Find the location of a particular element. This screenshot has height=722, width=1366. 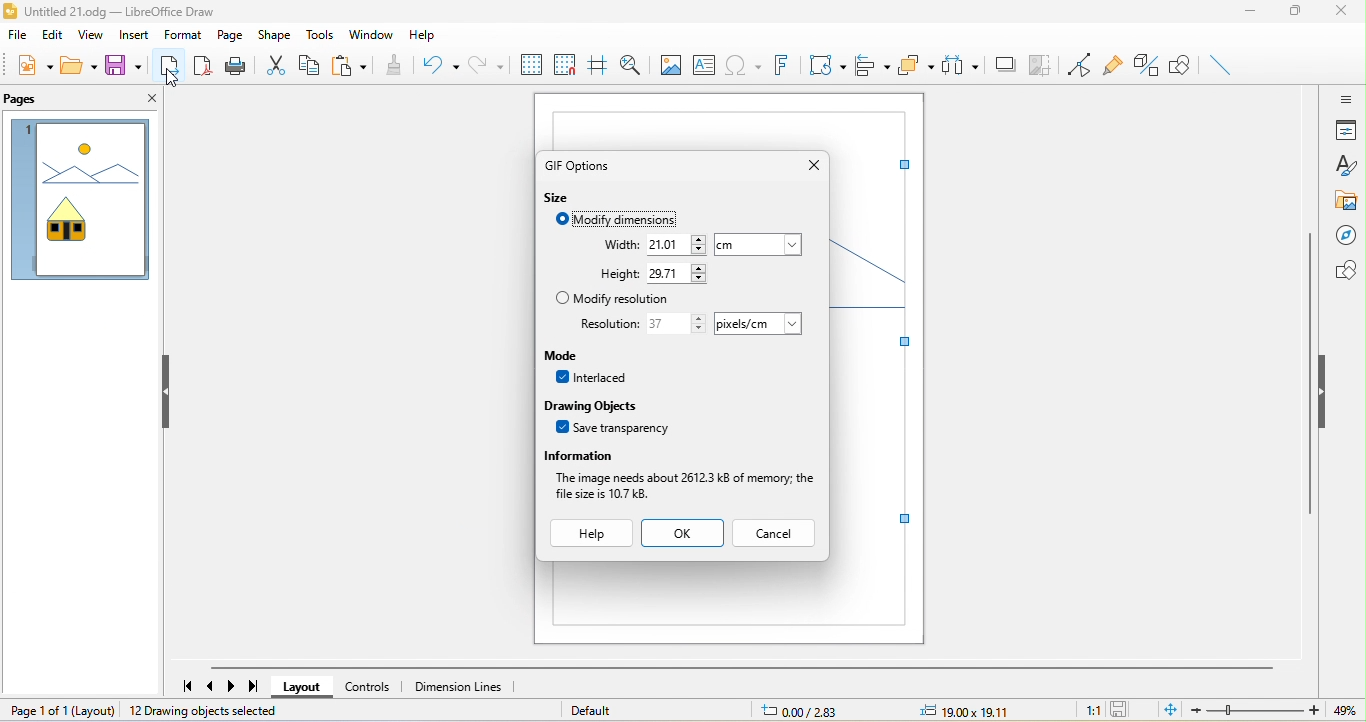

export is located at coordinates (169, 64).